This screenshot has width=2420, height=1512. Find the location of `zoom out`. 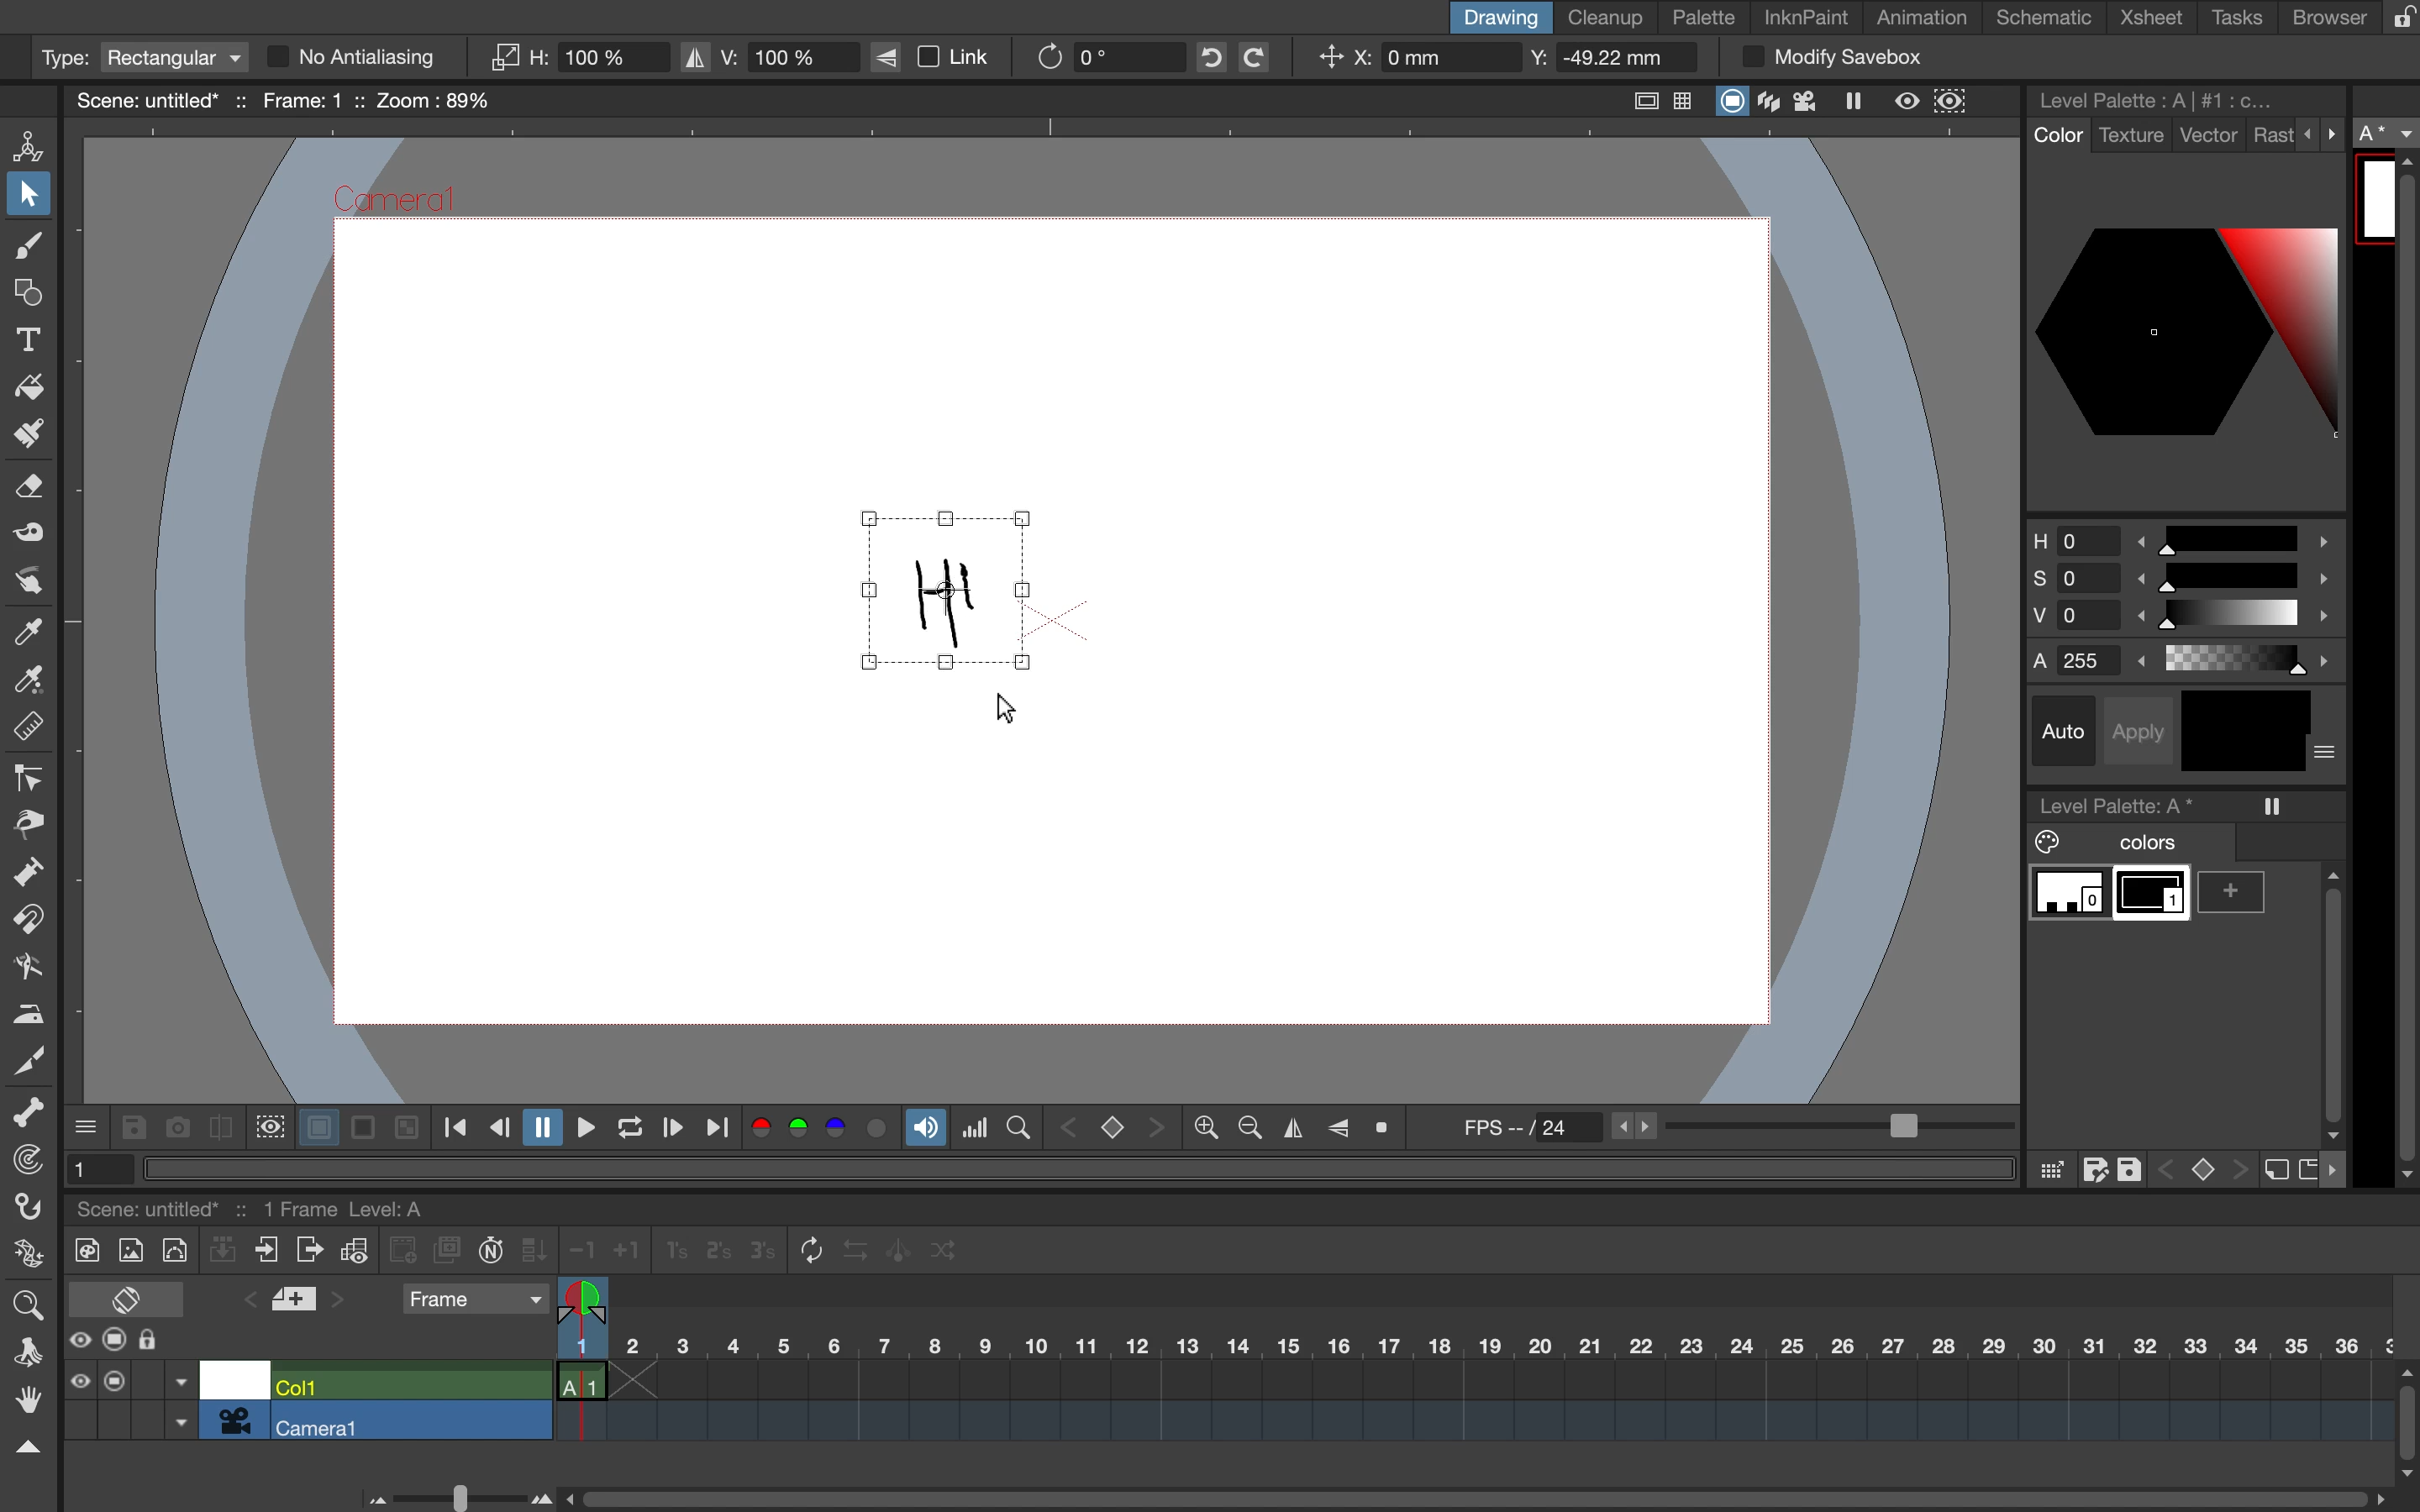

zoom out is located at coordinates (1204, 1130).